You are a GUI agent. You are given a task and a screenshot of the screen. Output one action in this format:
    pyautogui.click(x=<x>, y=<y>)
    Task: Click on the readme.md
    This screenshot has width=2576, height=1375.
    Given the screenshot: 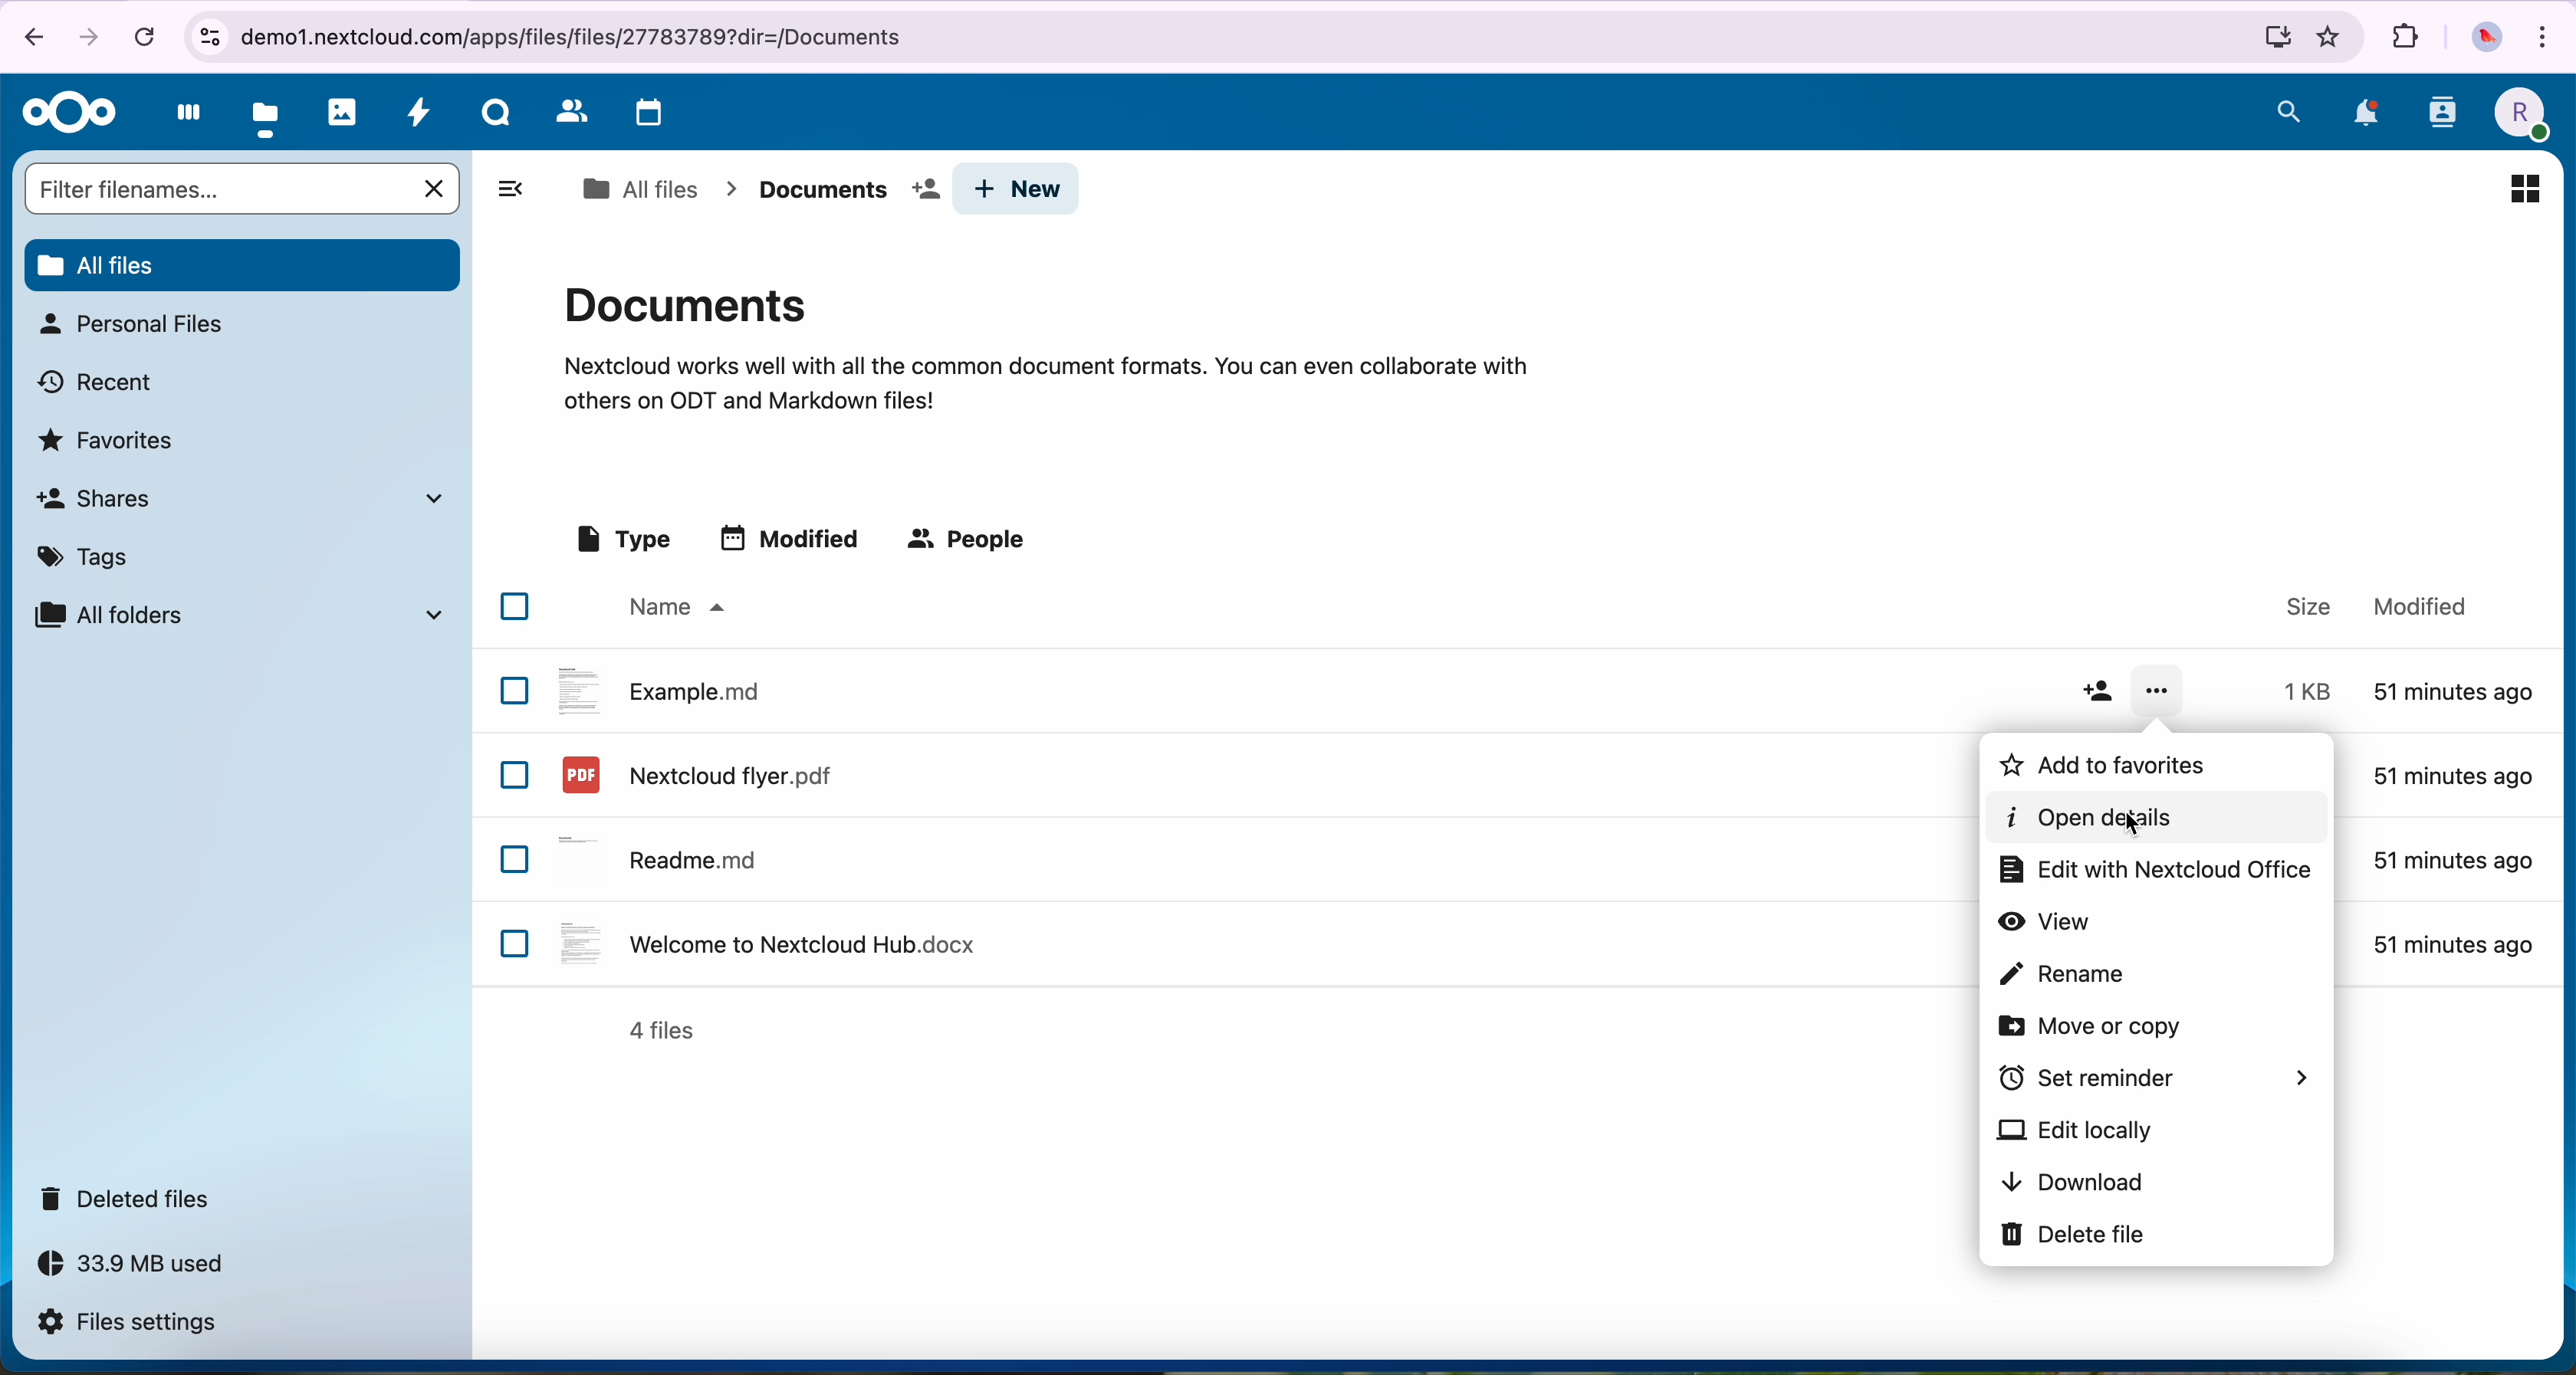 What is the action you would take?
    pyautogui.click(x=664, y=855)
    